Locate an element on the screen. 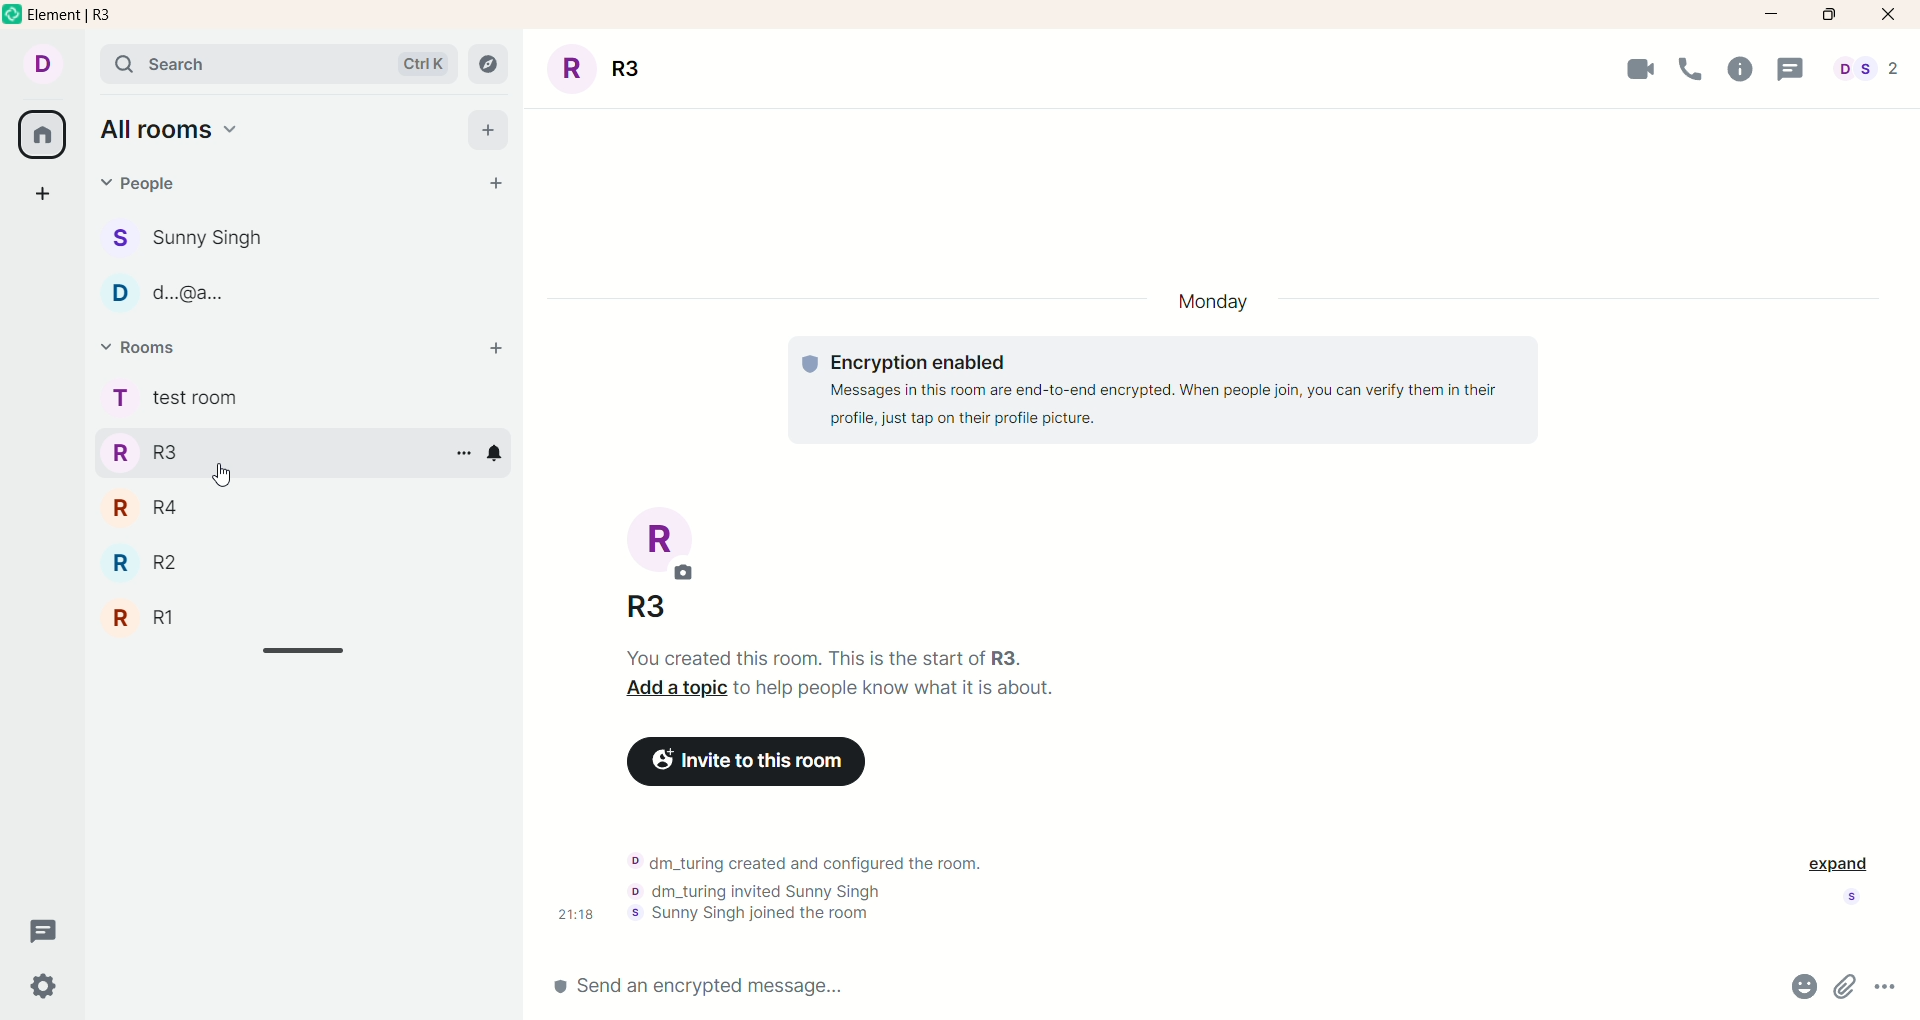 This screenshot has height=1020, width=1920. R3 is located at coordinates (153, 456).